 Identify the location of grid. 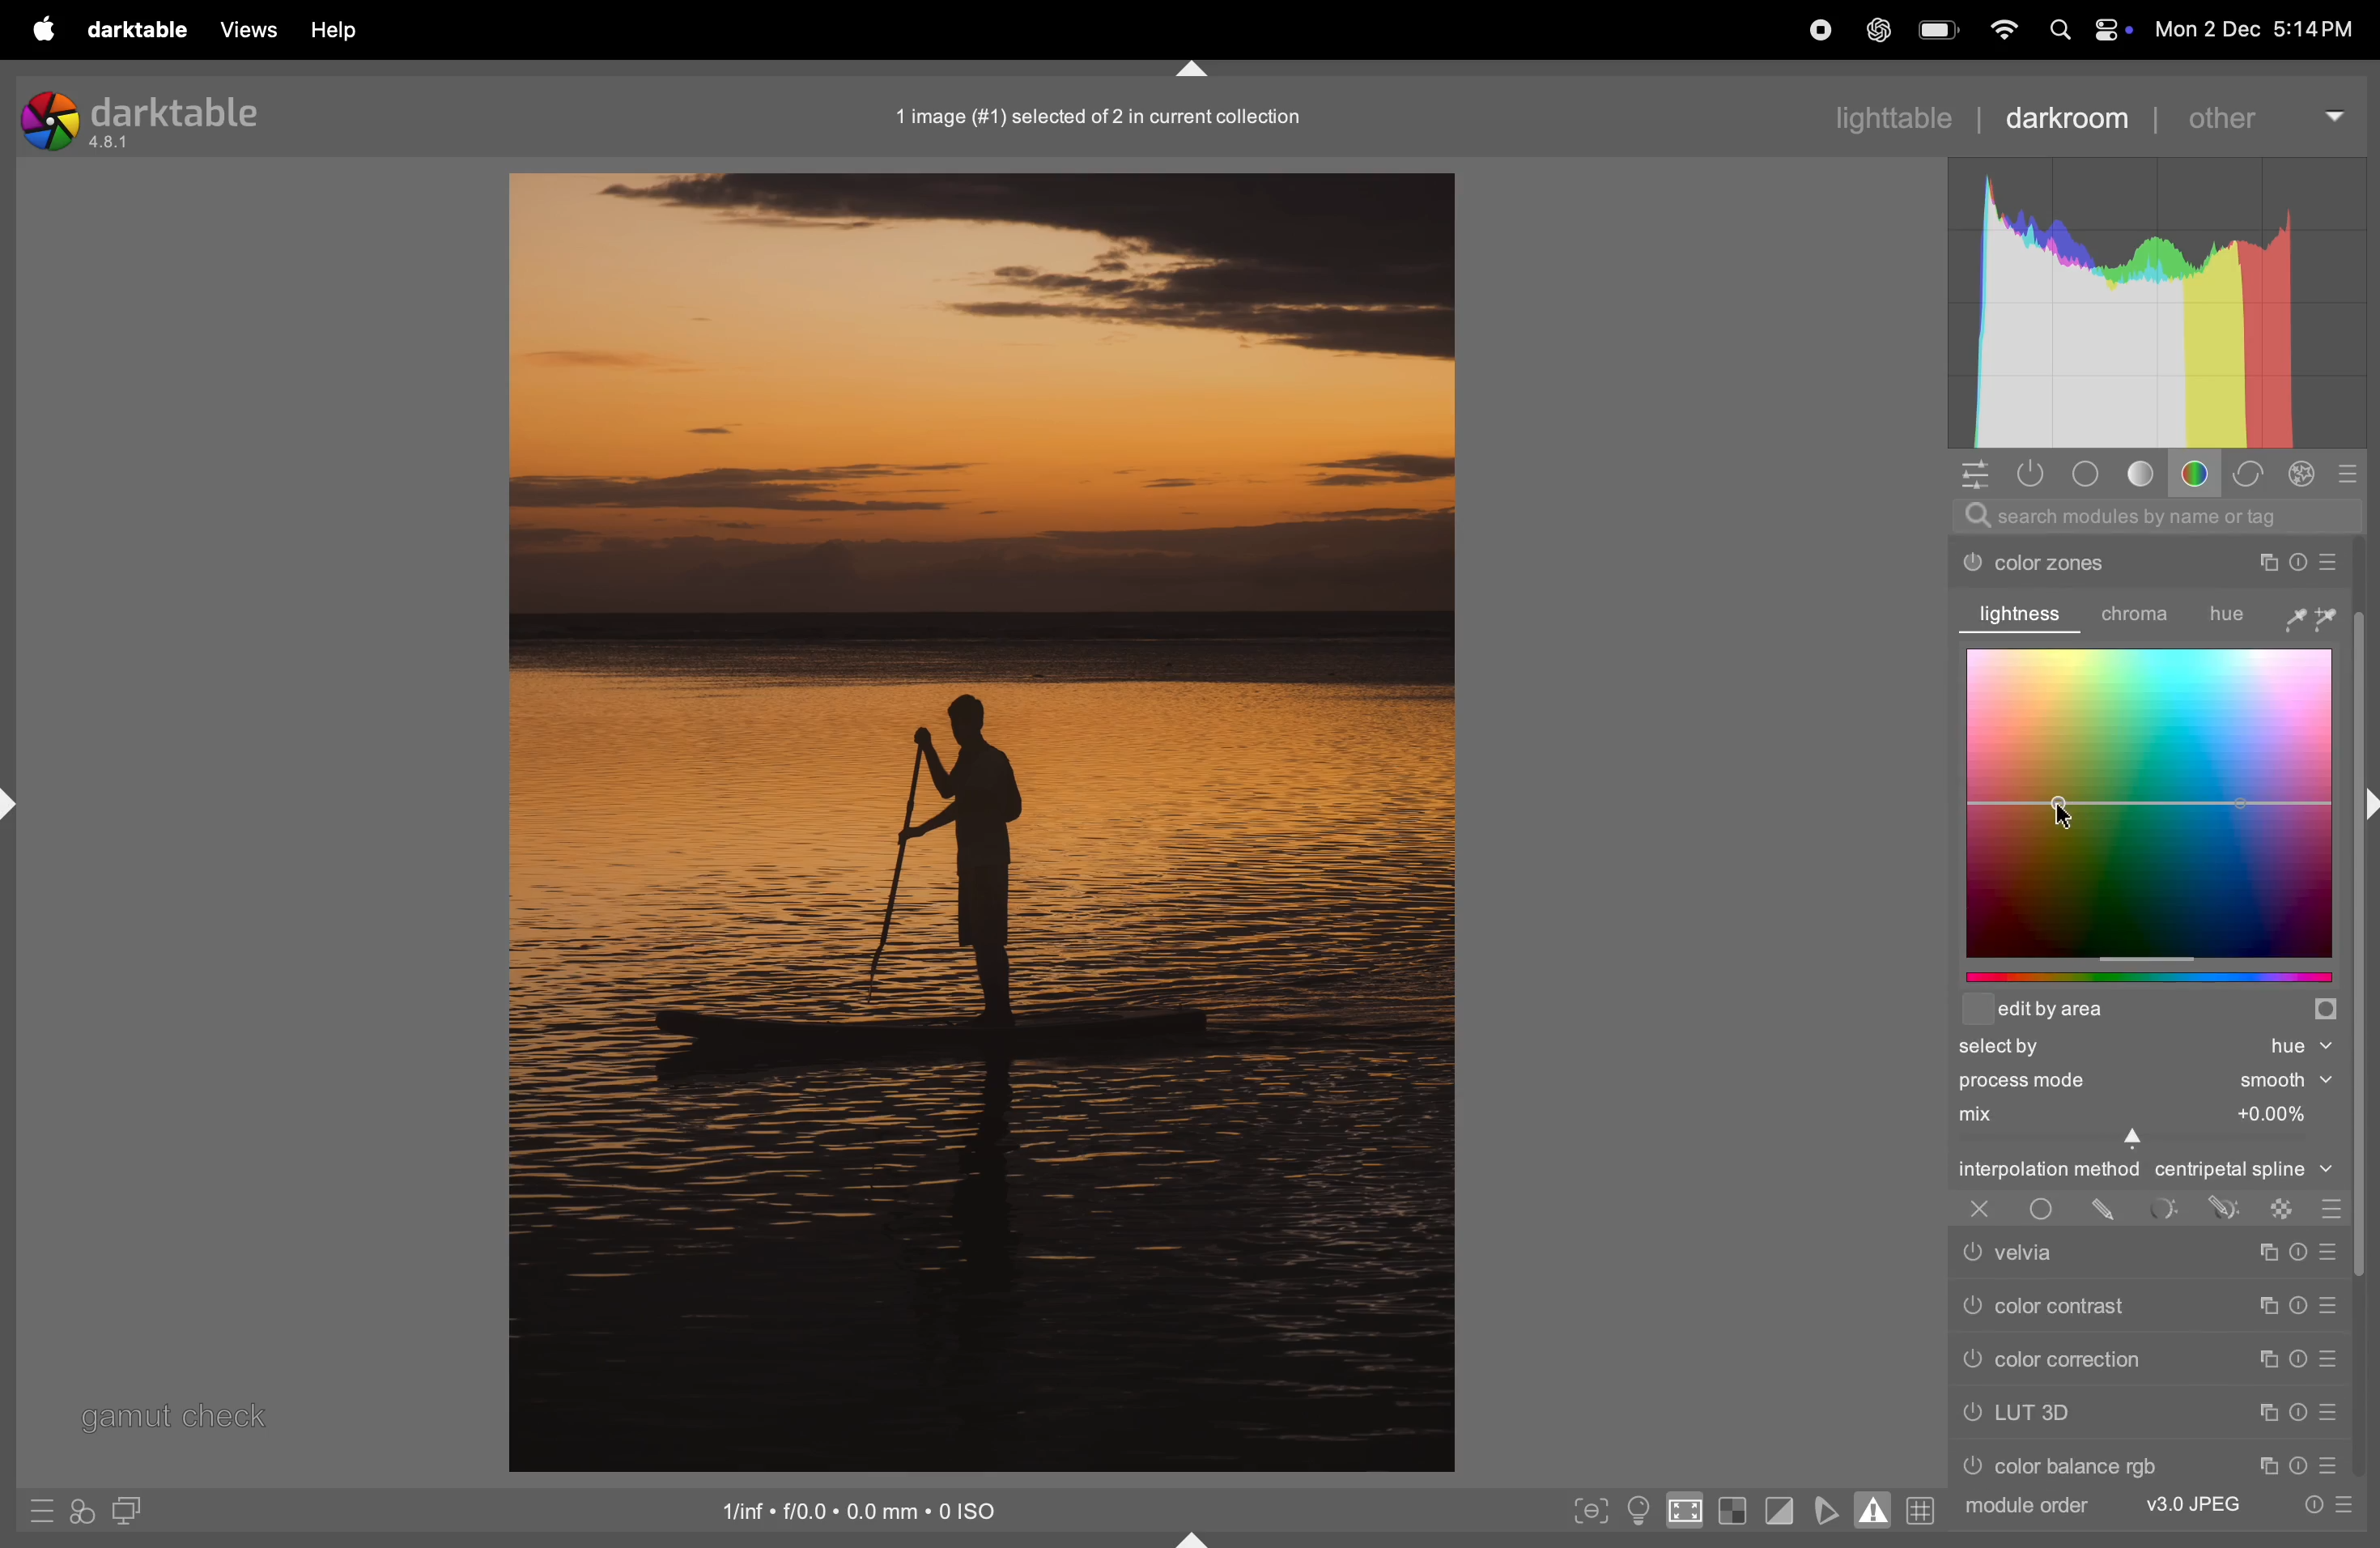
(1925, 1509).